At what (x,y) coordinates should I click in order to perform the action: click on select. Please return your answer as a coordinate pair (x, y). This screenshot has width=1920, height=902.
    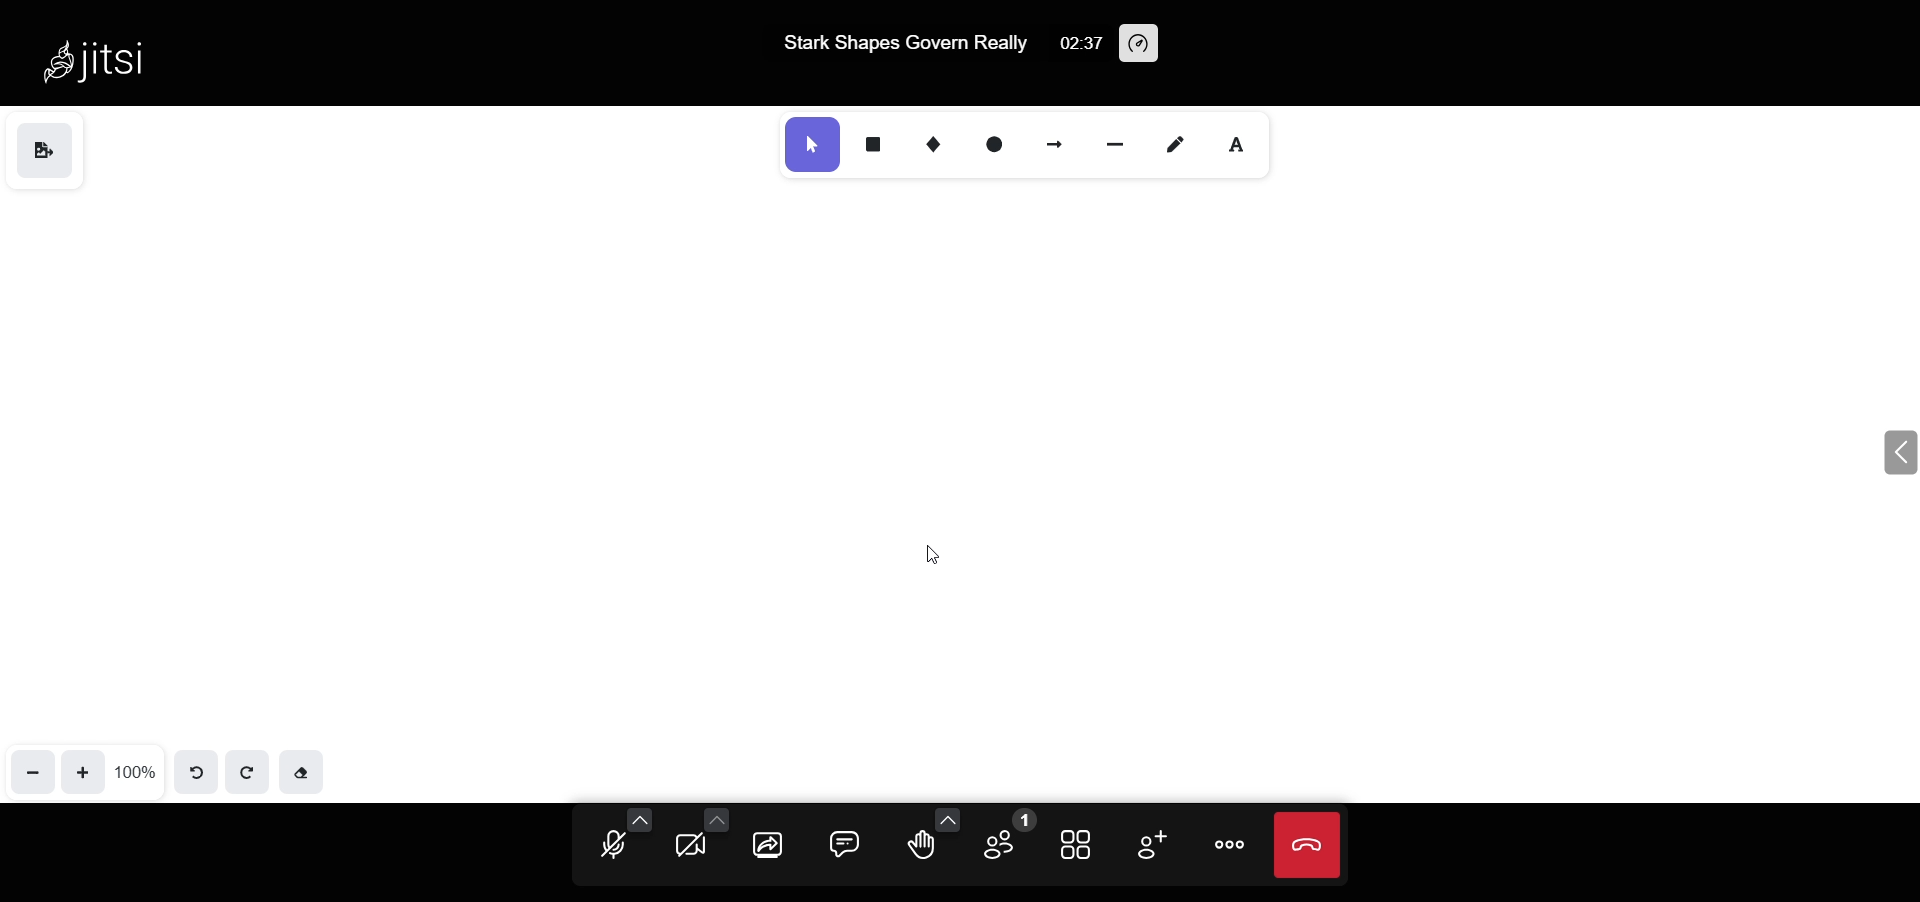
    Looking at the image, I should click on (812, 145).